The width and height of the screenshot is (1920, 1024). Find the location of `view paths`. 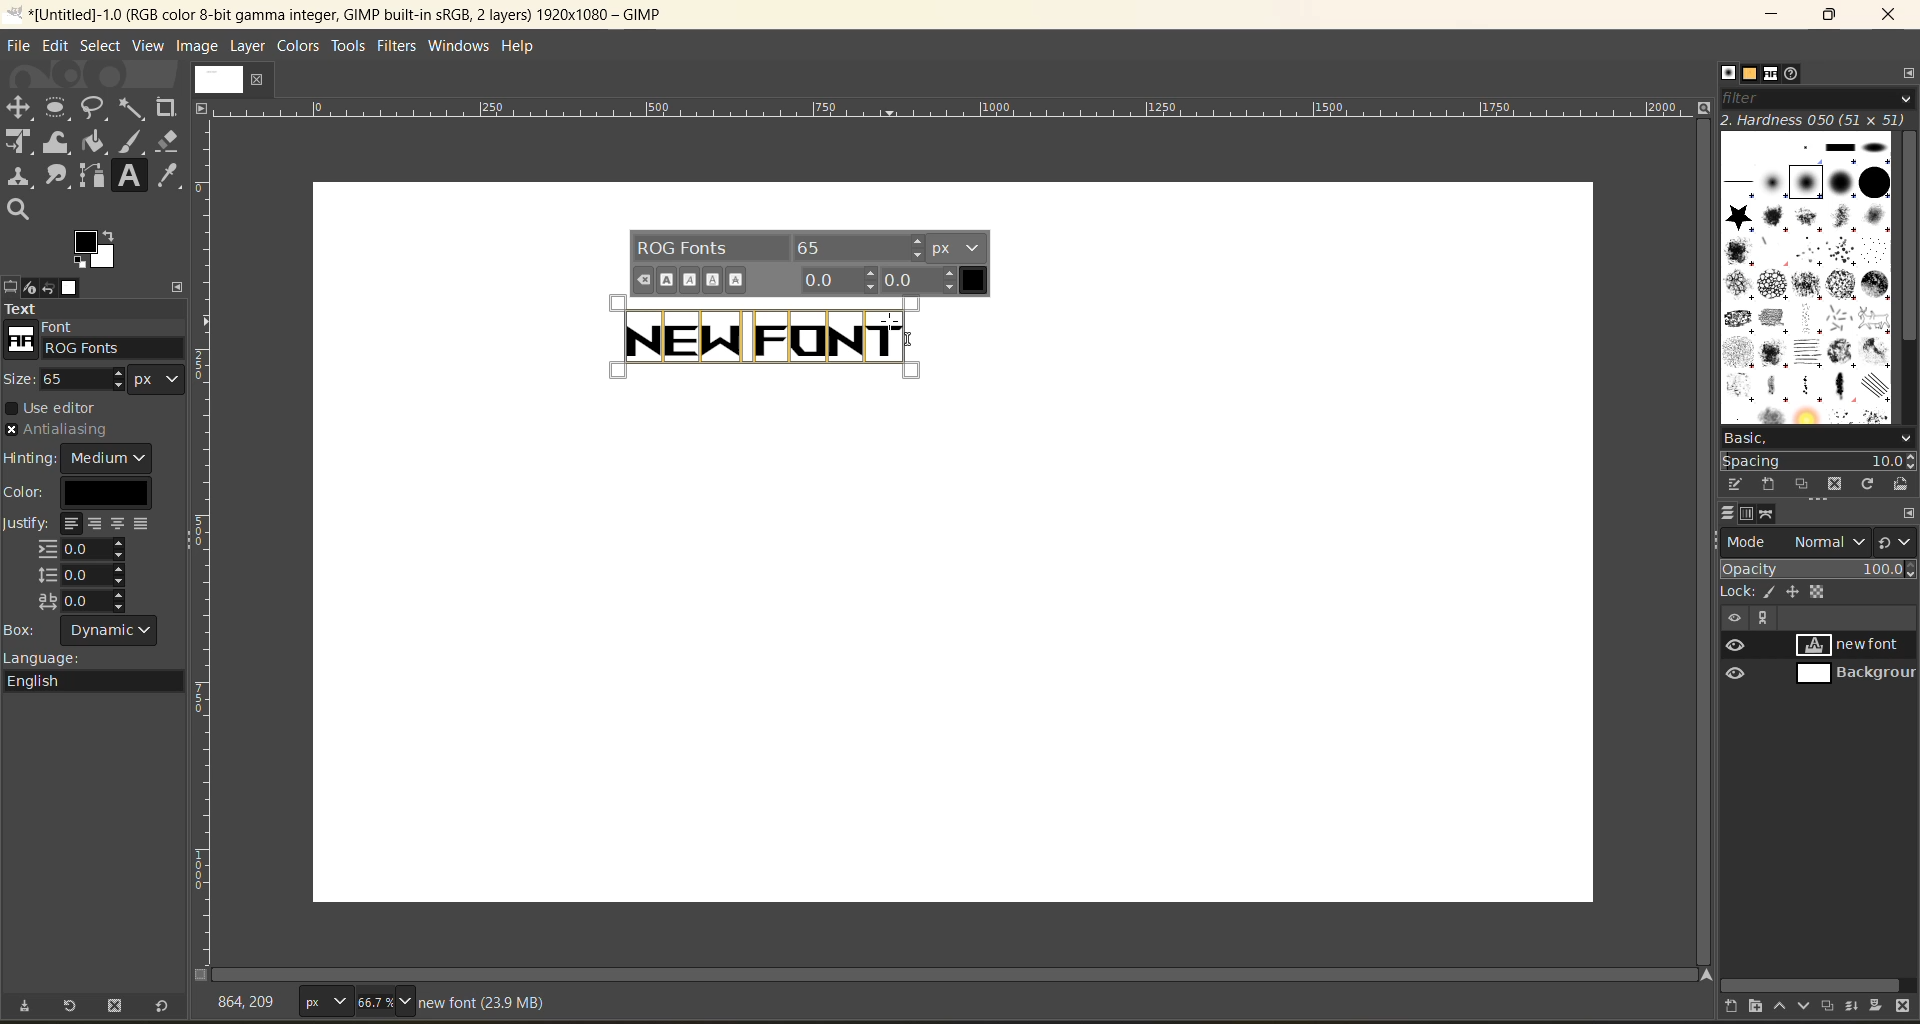

view paths is located at coordinates (1763, 618).